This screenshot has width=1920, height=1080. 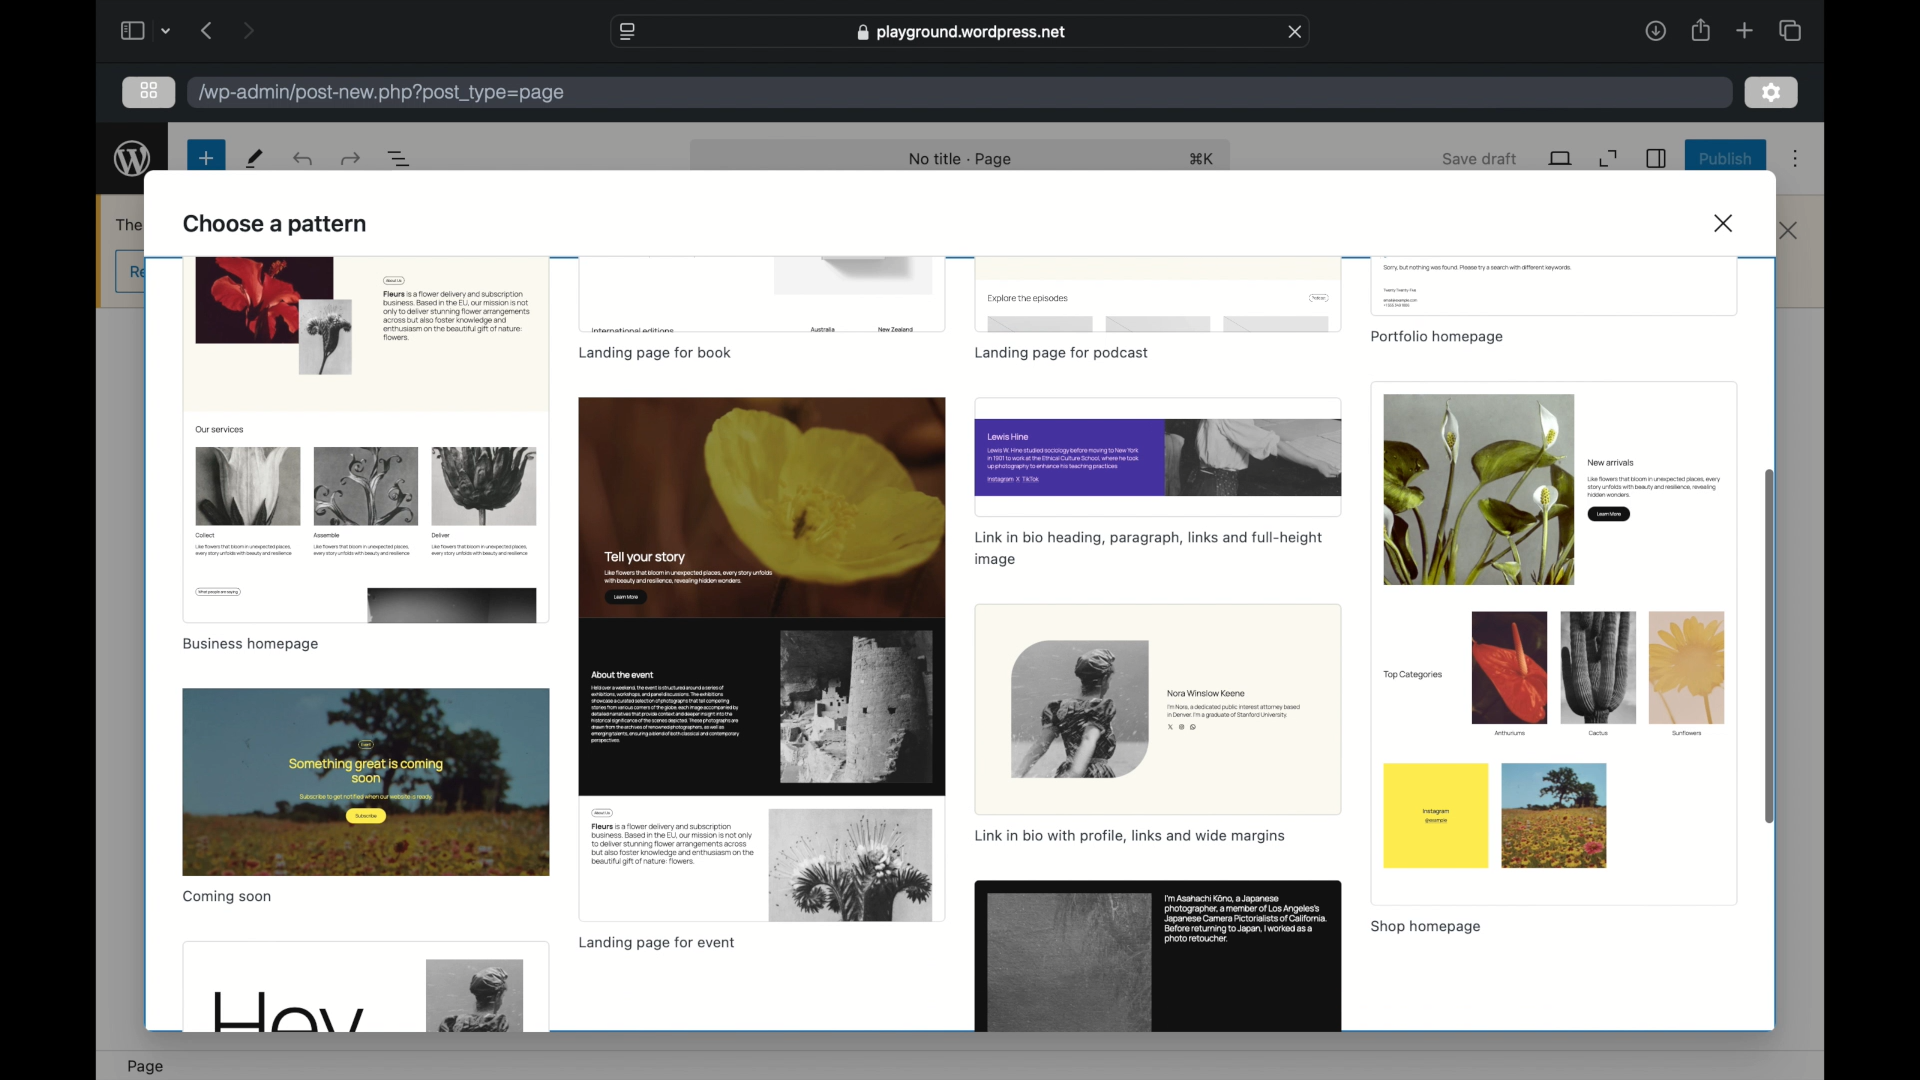 I want to click on save draft, so click(x=1480, y=158).